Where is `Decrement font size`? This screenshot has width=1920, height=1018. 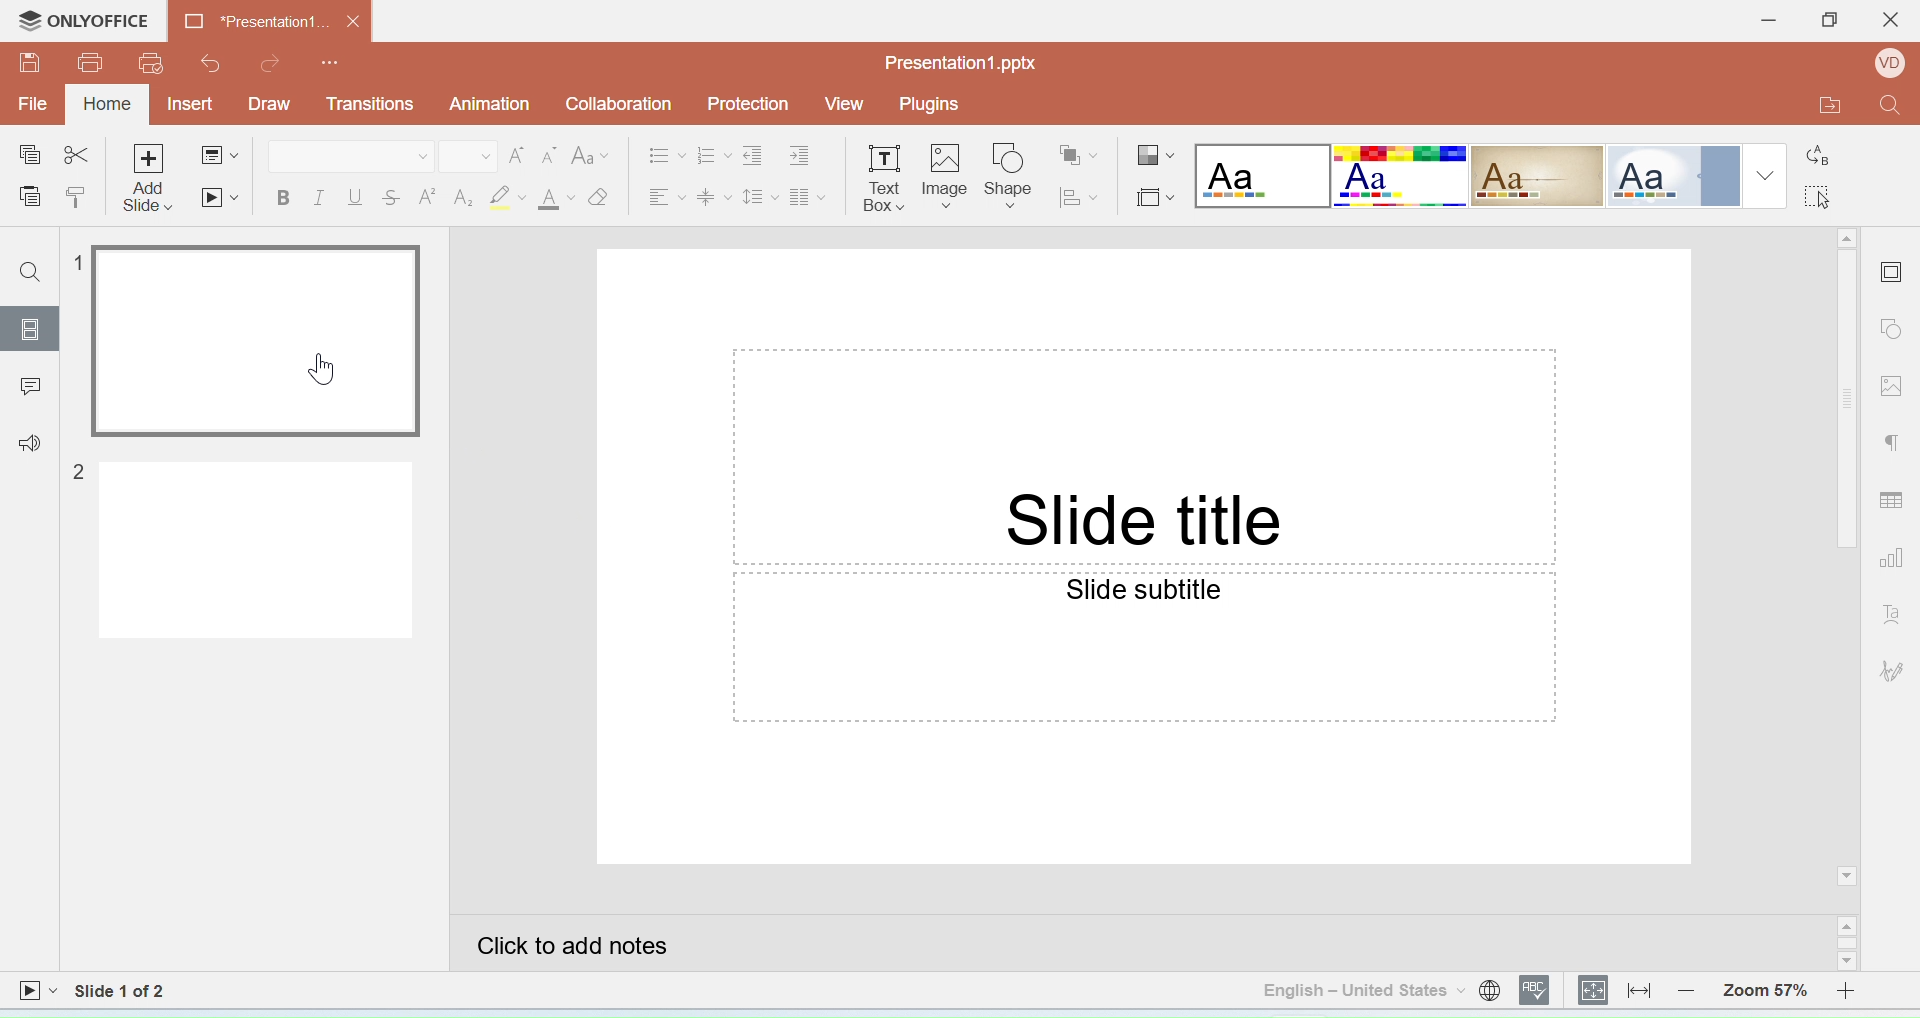
Decrement font size is located at coordinates (549, 157).